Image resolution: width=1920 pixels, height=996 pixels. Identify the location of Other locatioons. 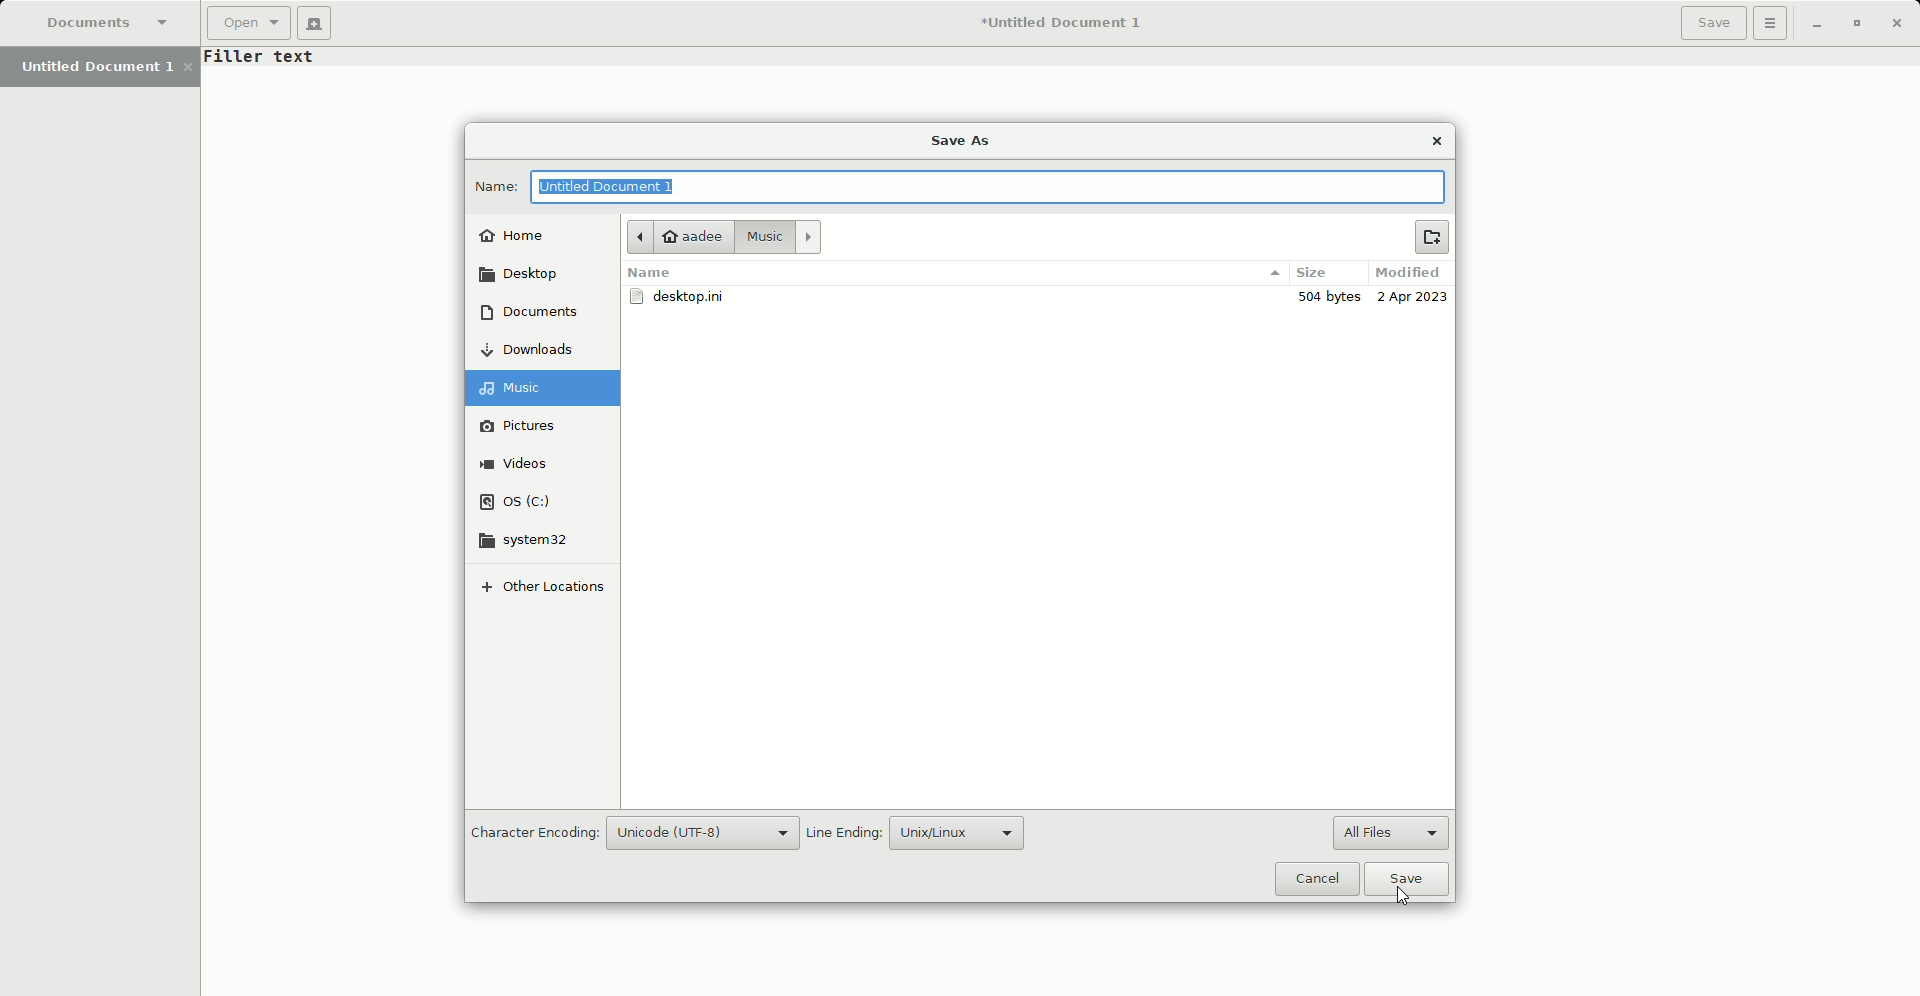
(543, 591).